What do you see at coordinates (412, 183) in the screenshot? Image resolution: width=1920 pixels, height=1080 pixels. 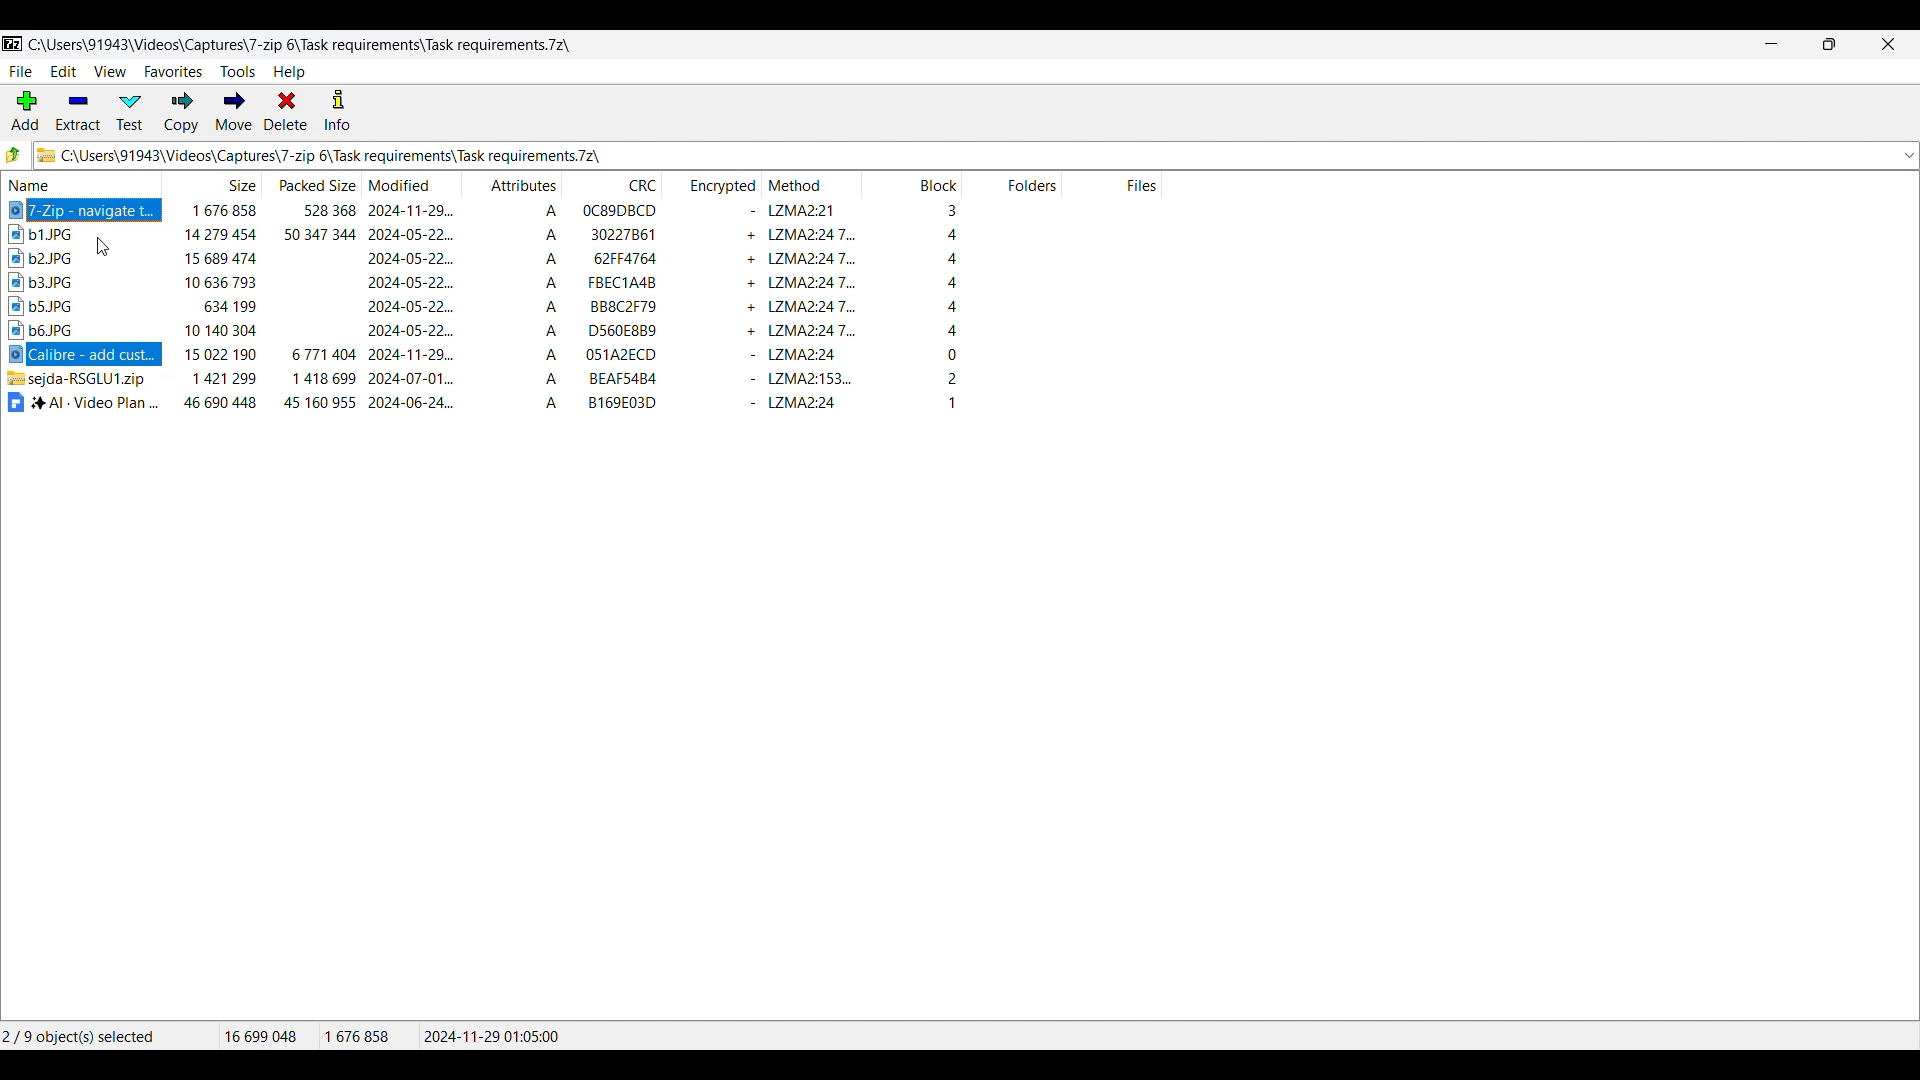 I see `Modified column` at bounding box center [412, 183].